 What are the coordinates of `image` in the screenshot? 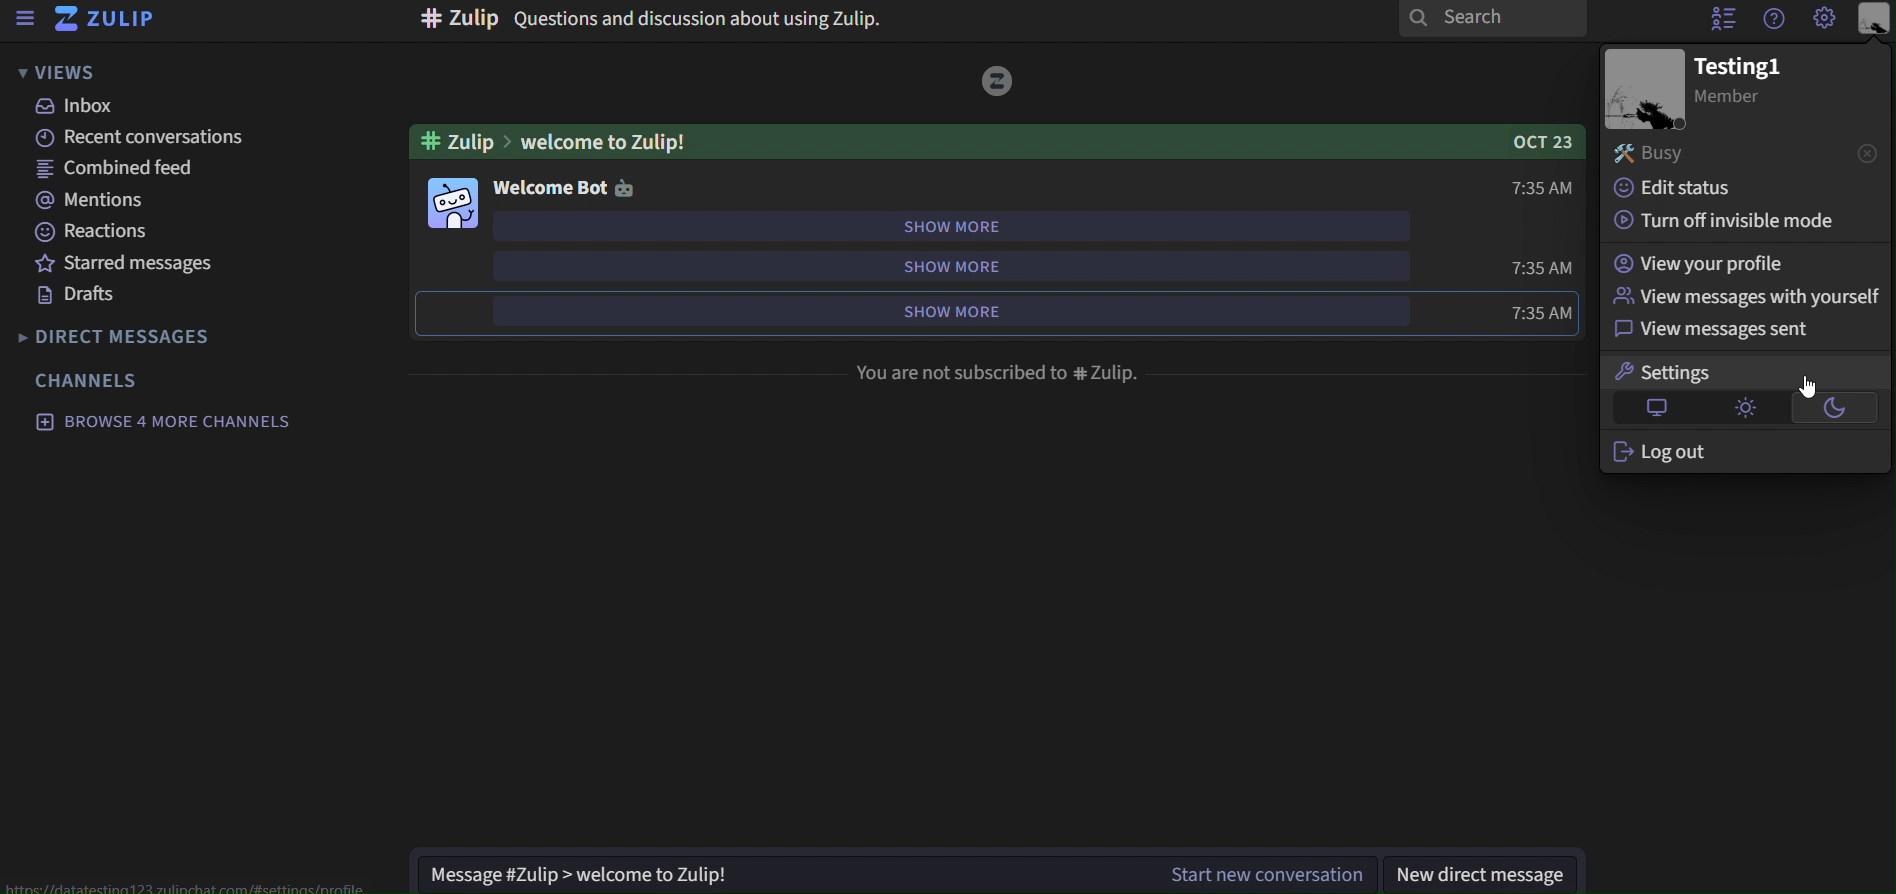 It's located at (449, 201).